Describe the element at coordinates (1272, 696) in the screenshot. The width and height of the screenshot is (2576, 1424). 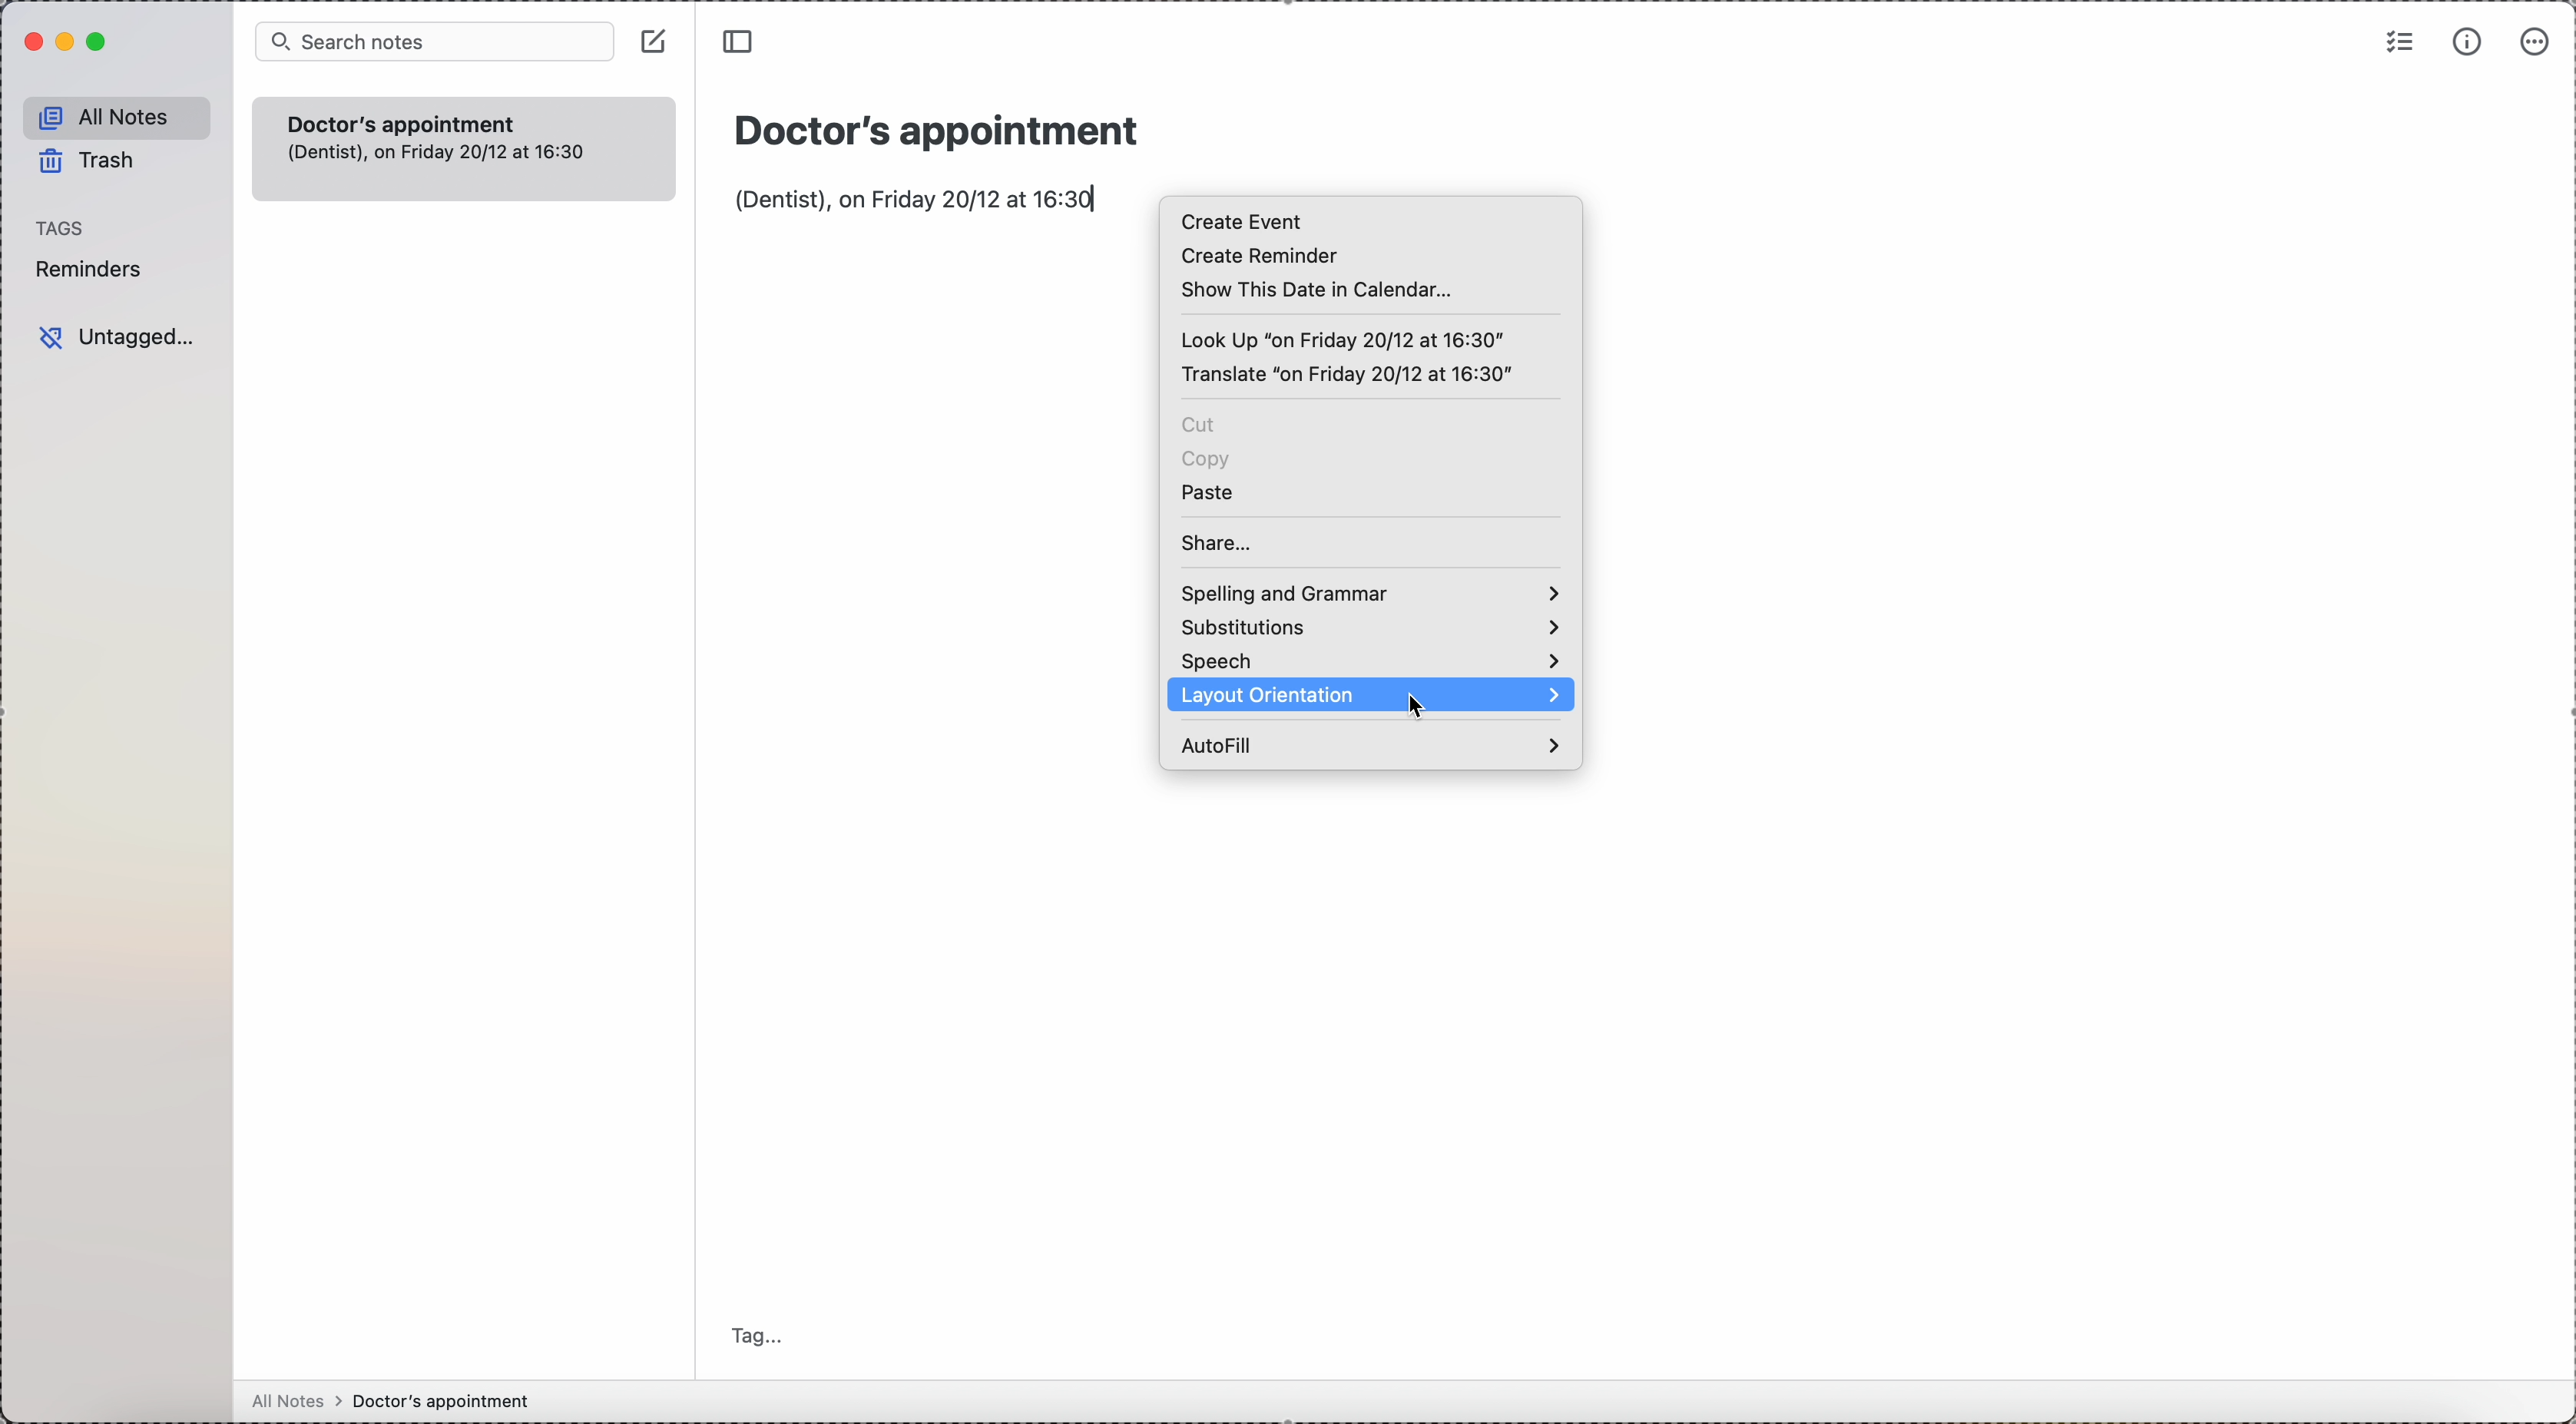
I see `layout orientation` at that location.